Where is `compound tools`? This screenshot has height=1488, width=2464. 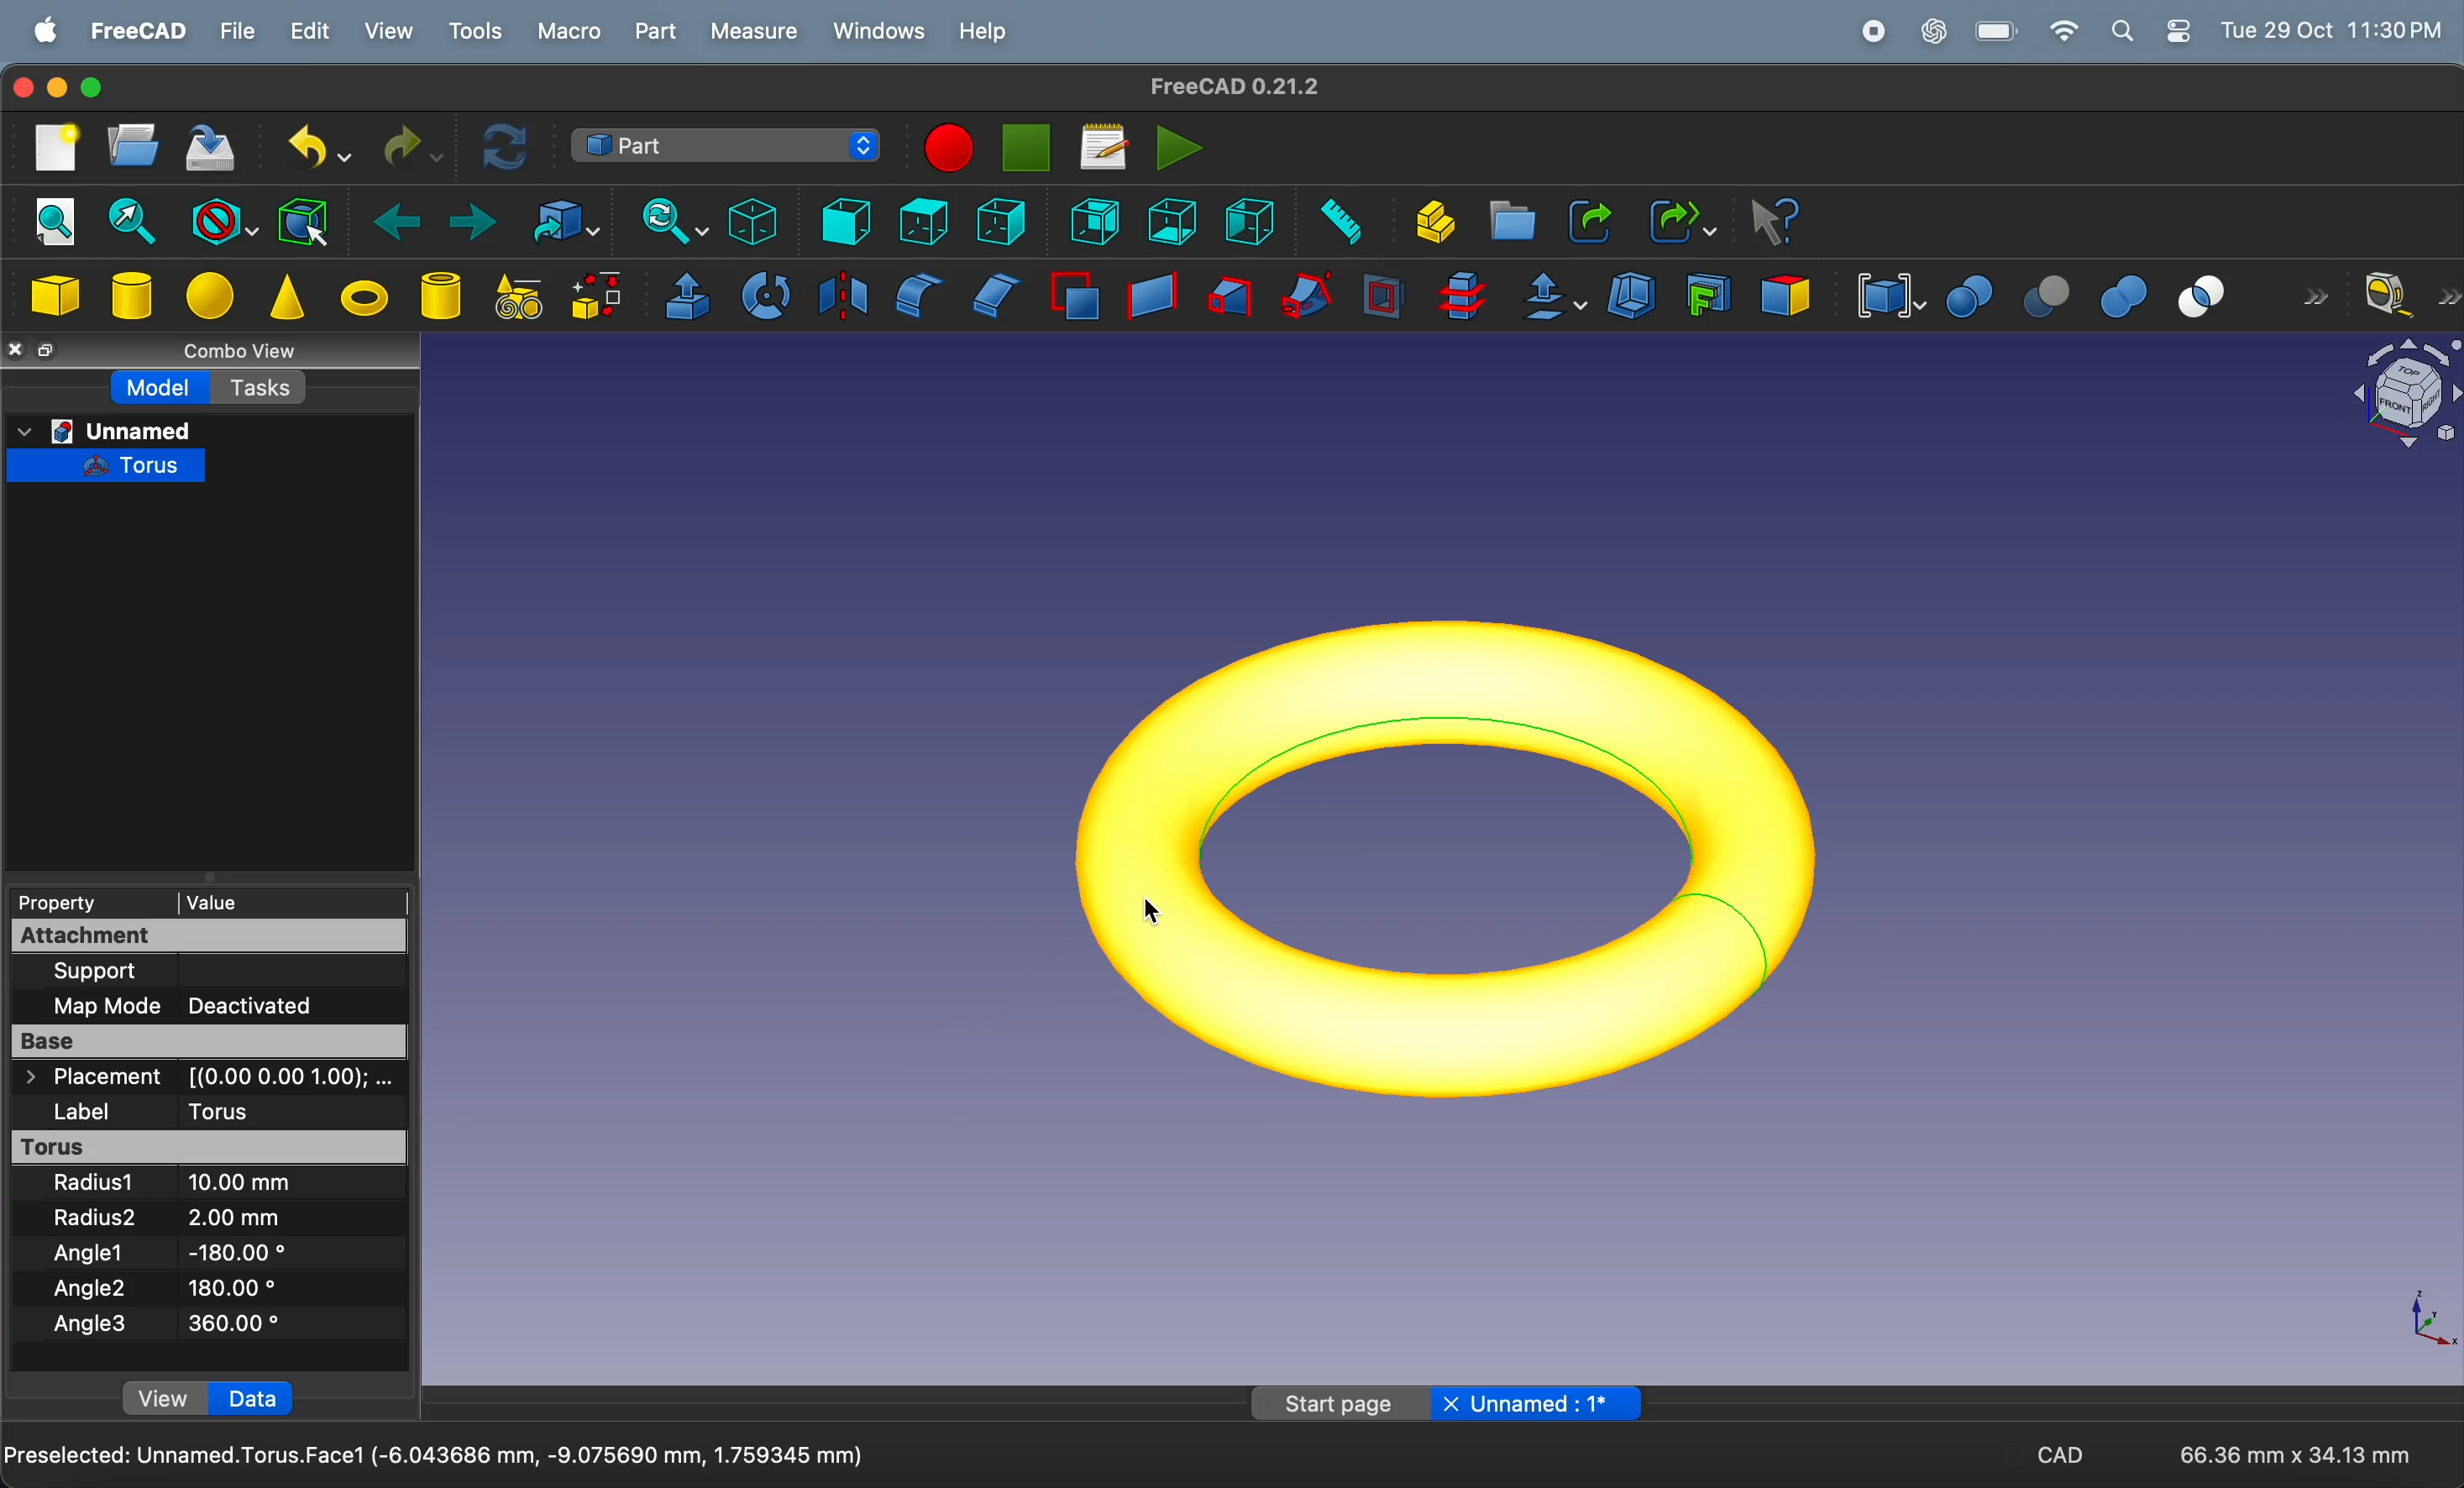
compound tools is located at coordinates (1884, 294).